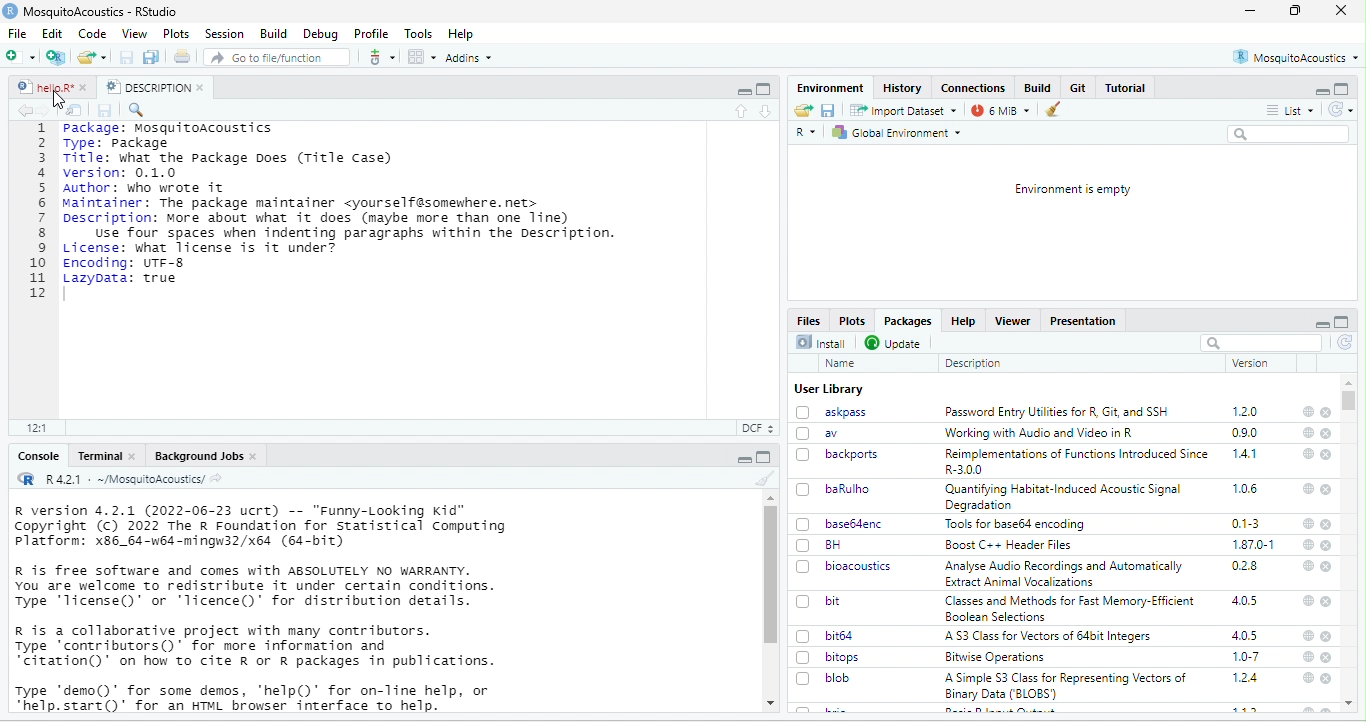  I want to click on help, so click(1308, 565).